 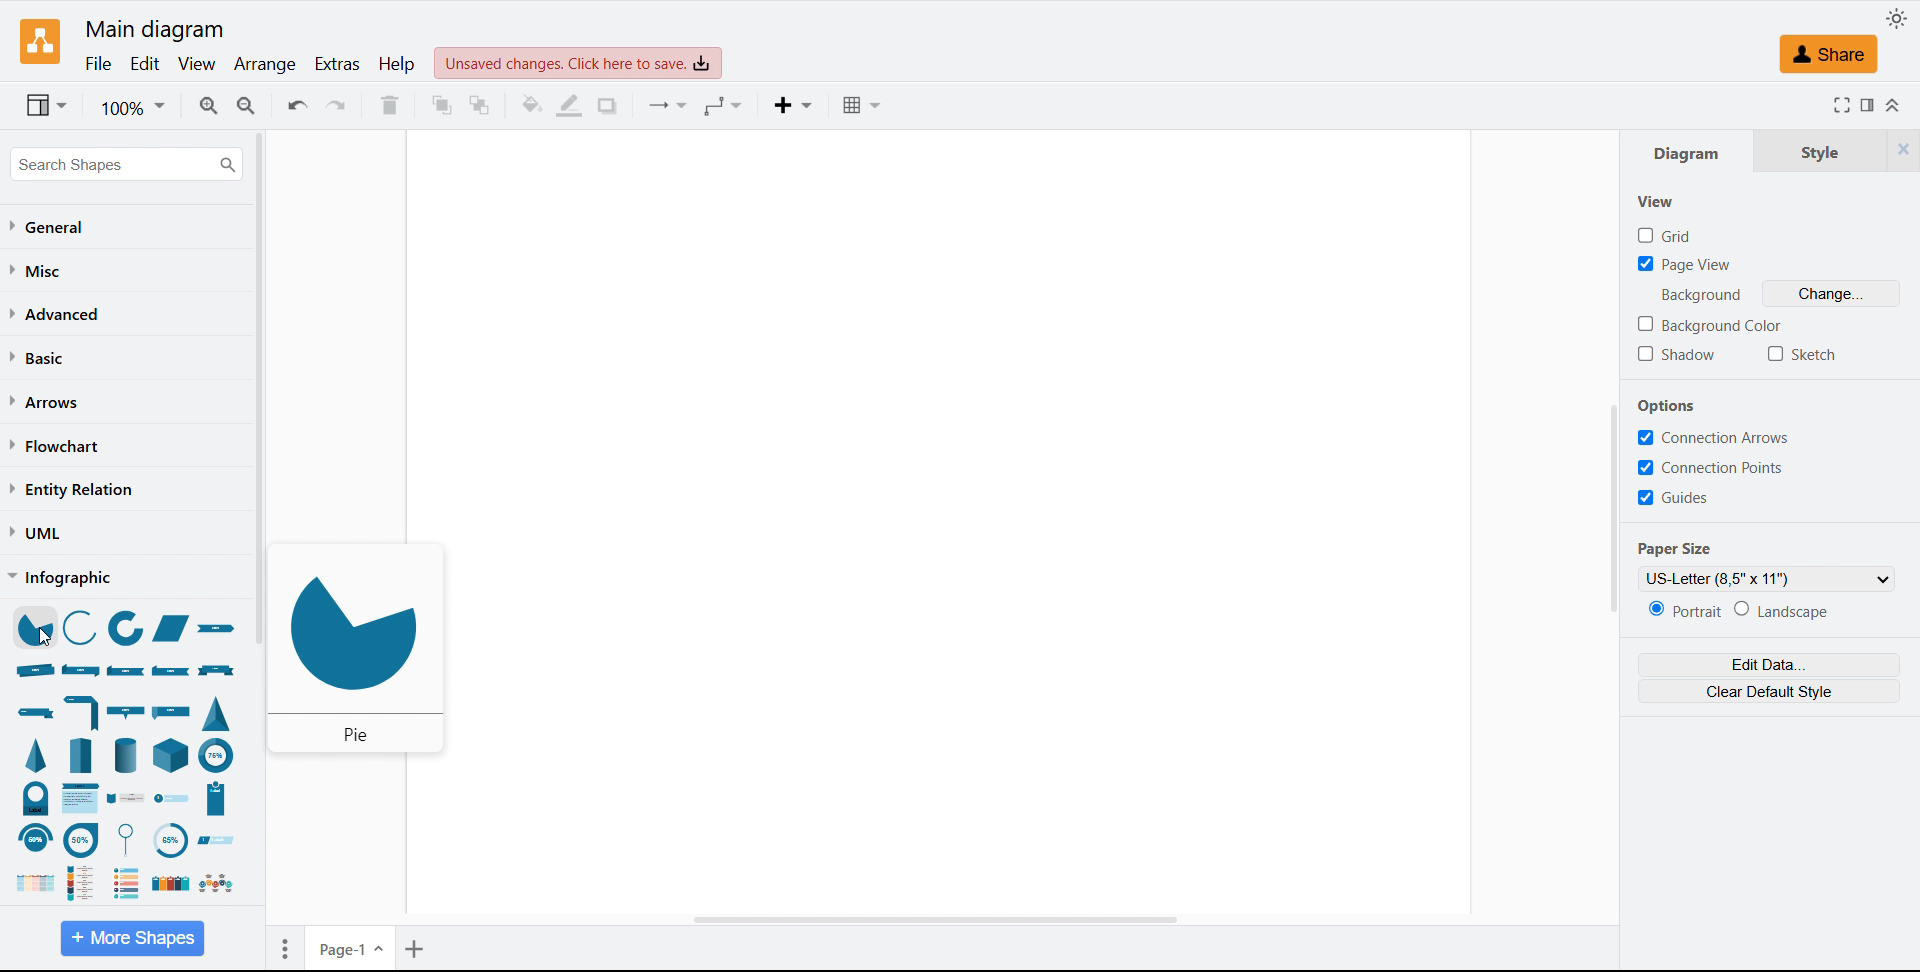 I want to click on Insert , so click(x=796, y=104).